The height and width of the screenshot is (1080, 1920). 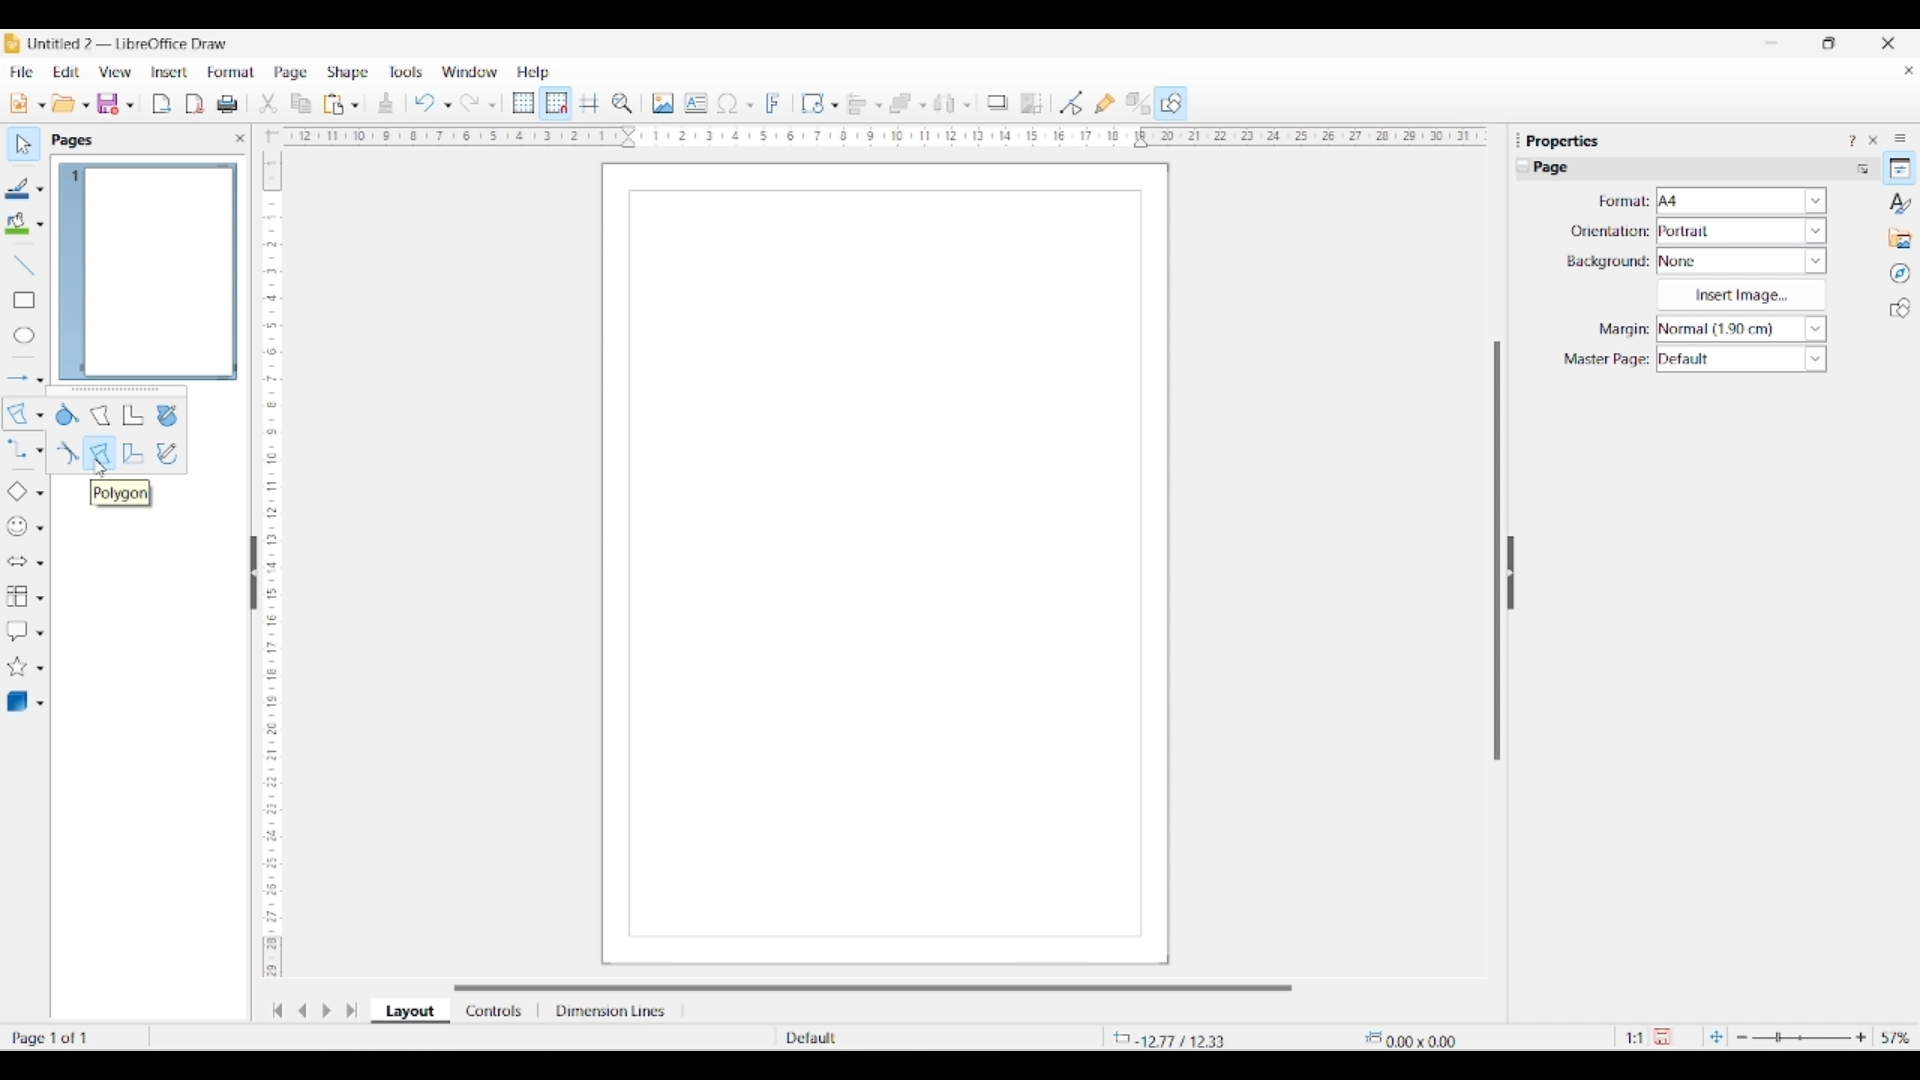 I want to click on Show interface in smaller tab, so click(x=1828, y=43).